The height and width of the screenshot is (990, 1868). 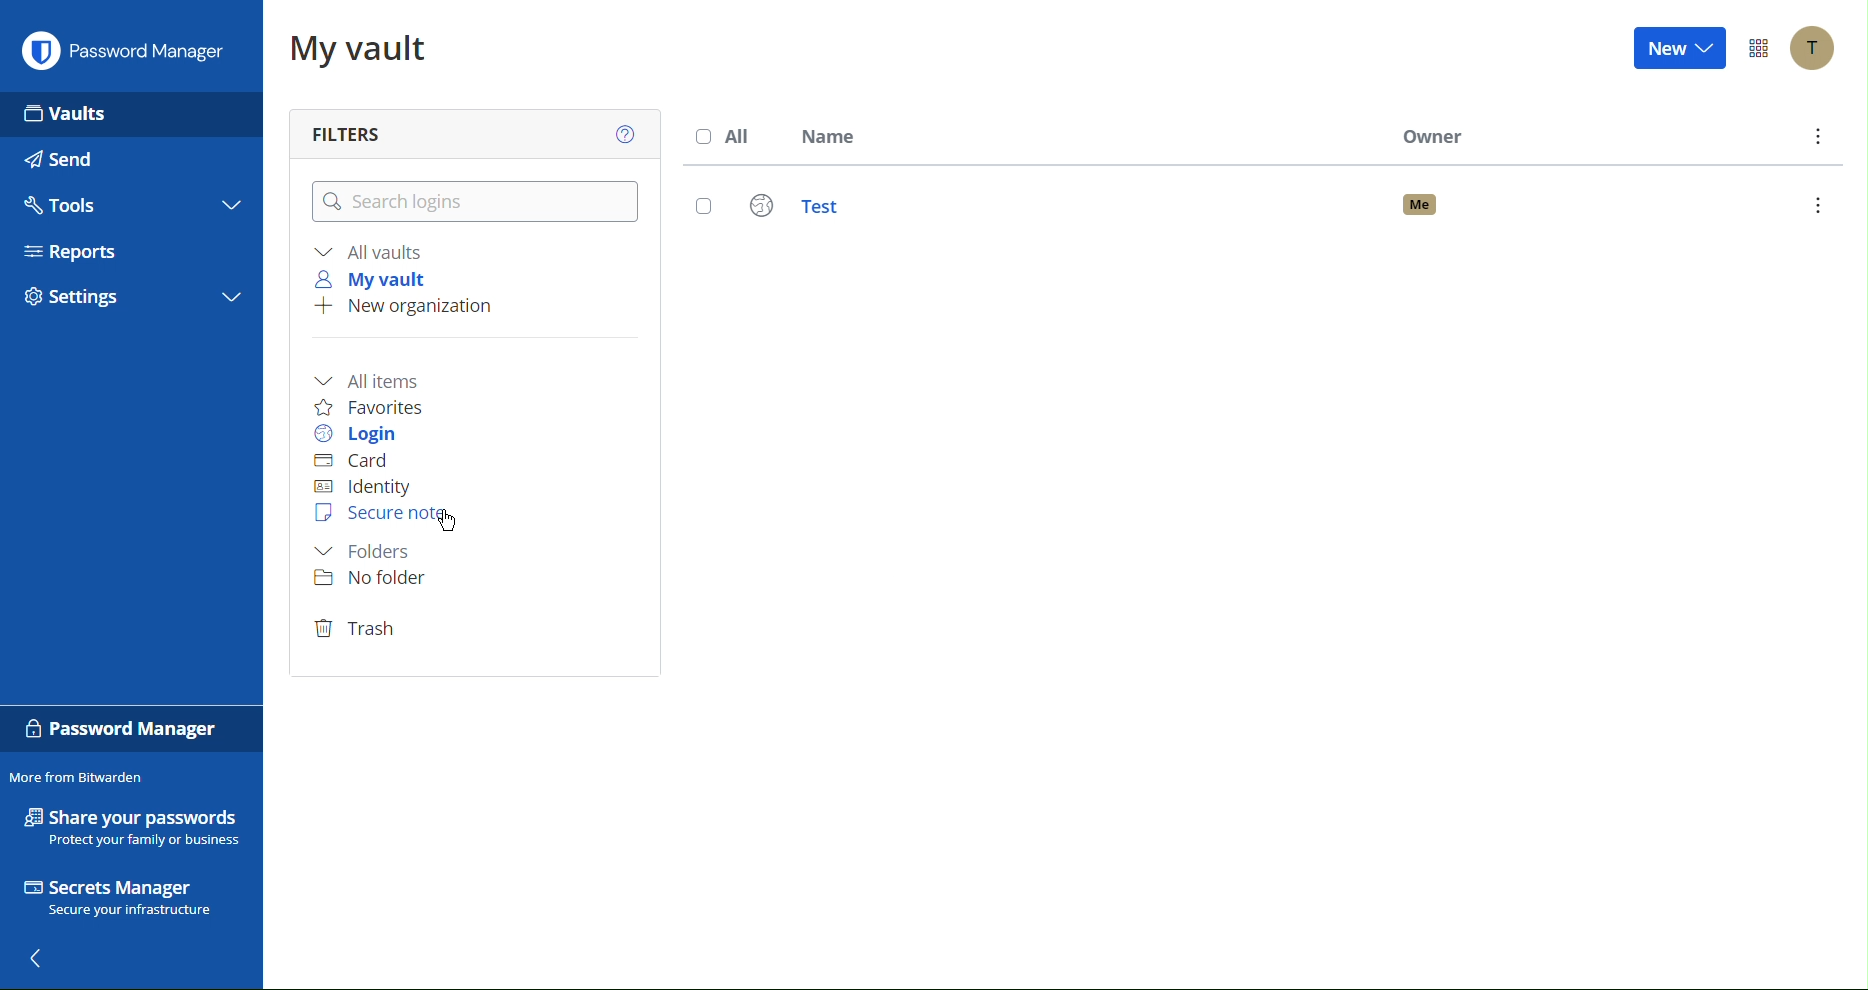 What do you see at coordinates (451, 525) in the screenshot?
I see `Cursor` at bounding box center [451, 525].